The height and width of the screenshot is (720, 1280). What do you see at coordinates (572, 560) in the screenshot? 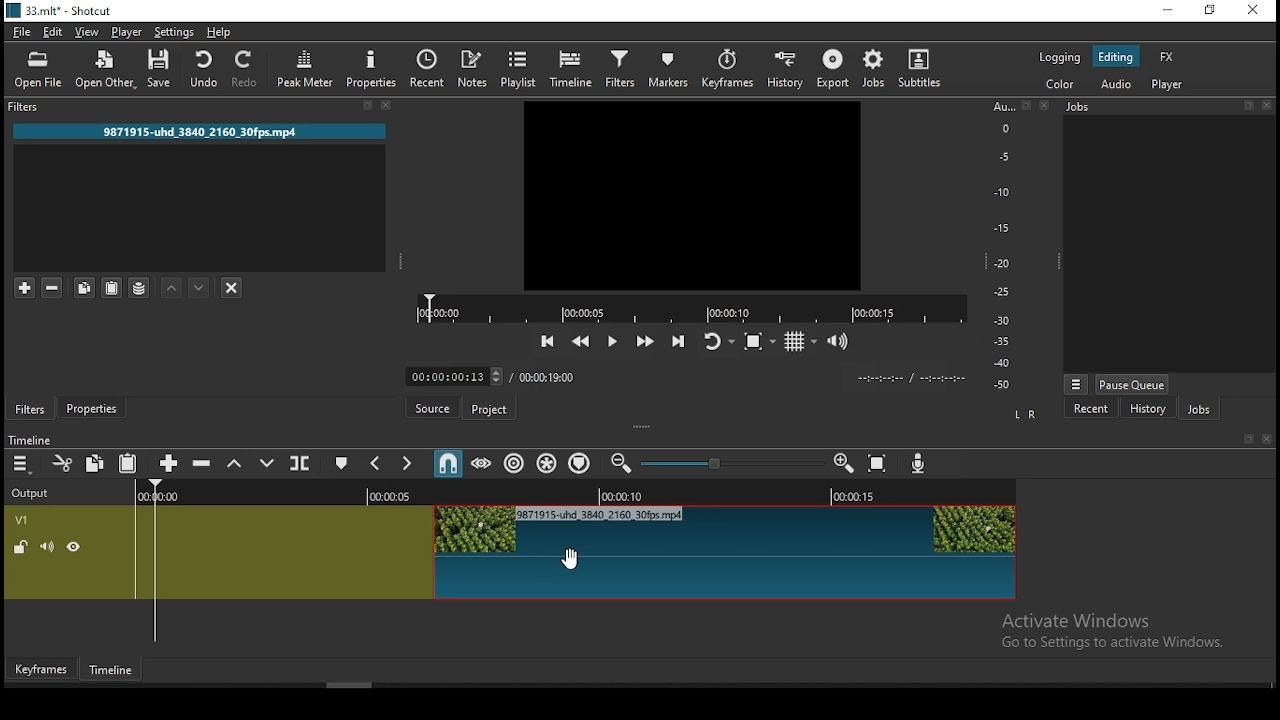
I see `cursor` at bounding box center [572, 560].